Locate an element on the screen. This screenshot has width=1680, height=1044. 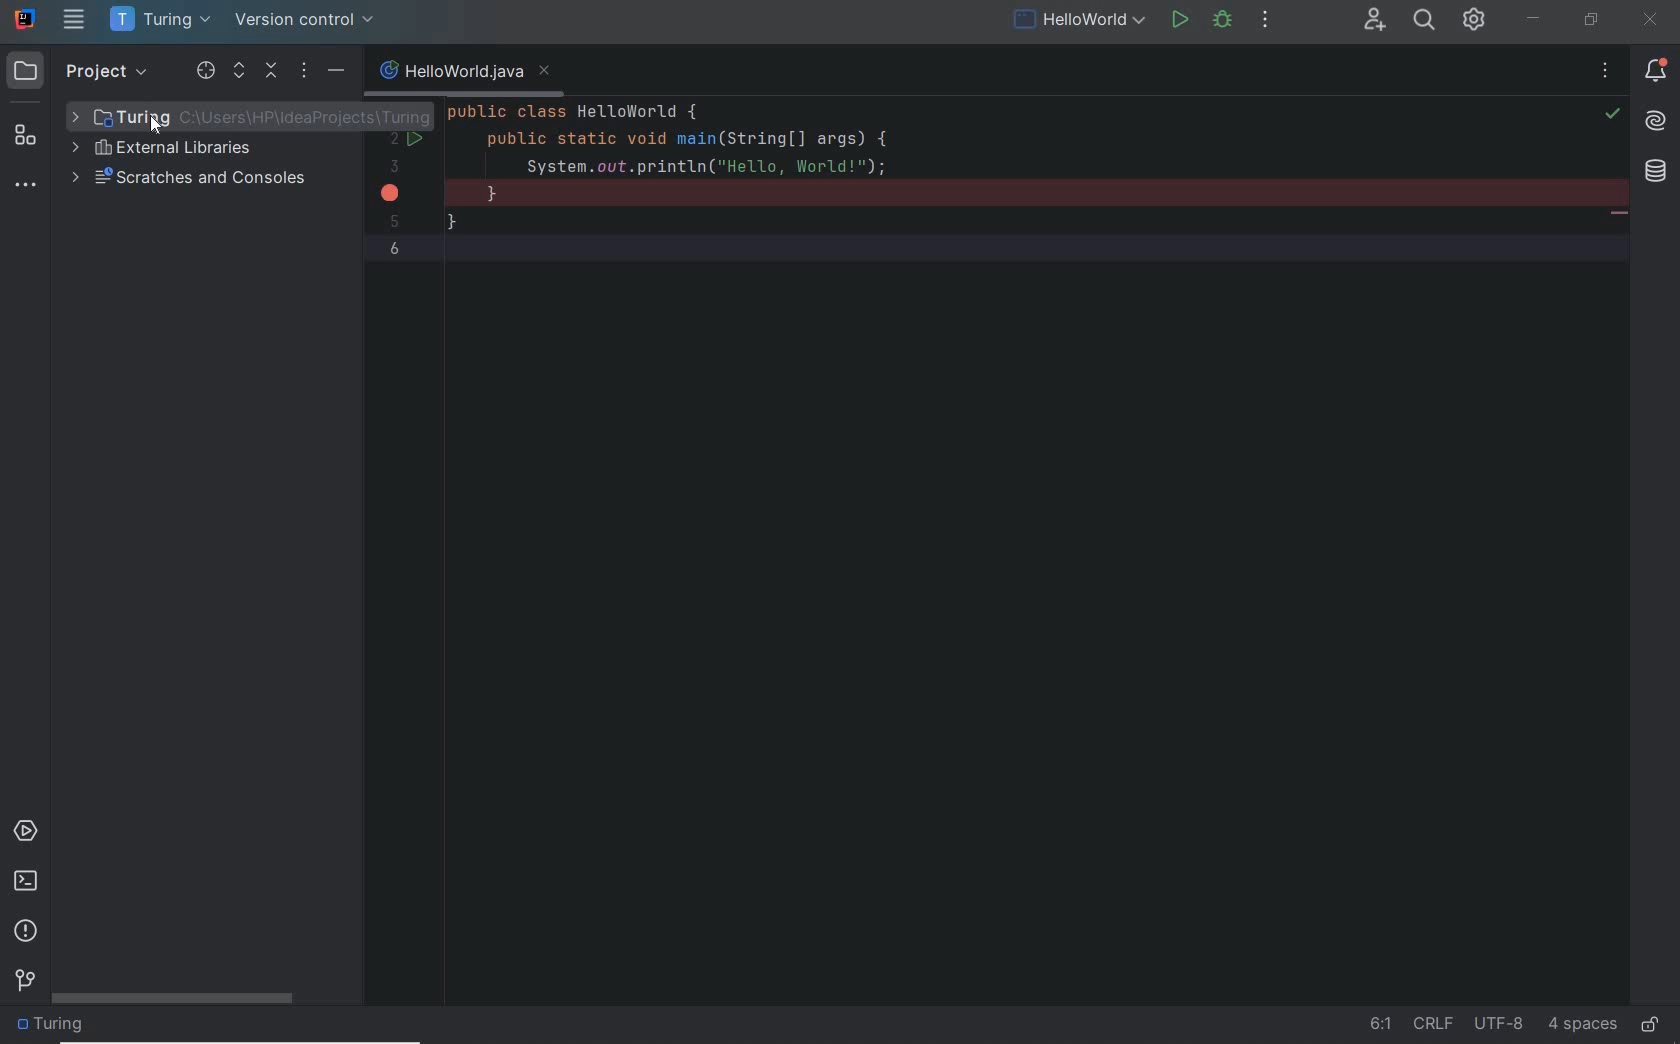
make file ready only is located at coordinates (1649, 1025).